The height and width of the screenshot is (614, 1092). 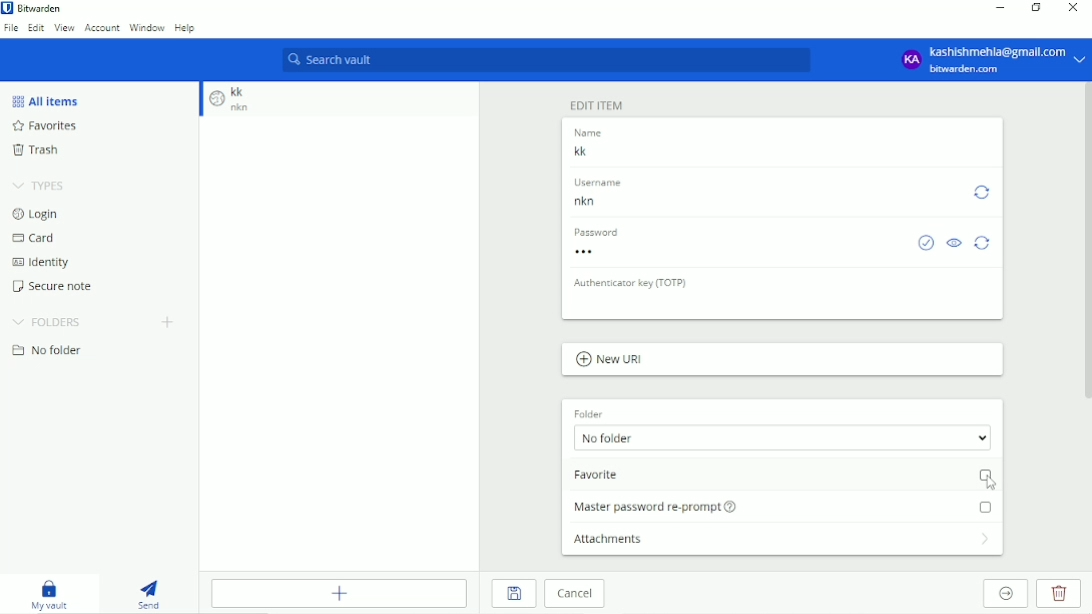 What do you see at coordinates (783, 437) in the screenshot?
I see `No folder` at bounding box center [783, 437].